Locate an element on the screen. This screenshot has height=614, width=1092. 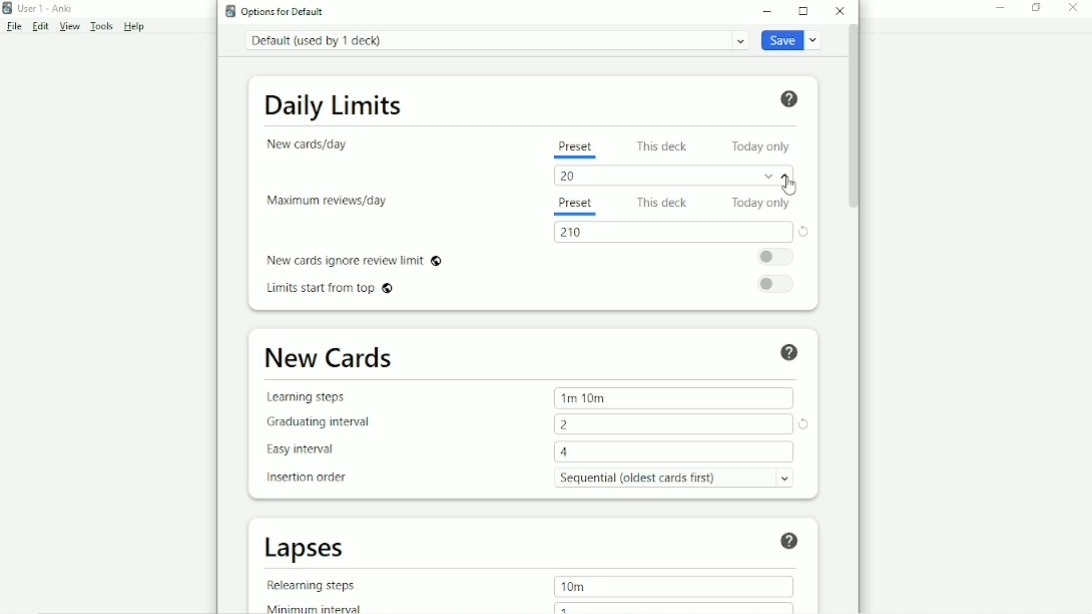
New cards/day is located at coordinates (310, 144).